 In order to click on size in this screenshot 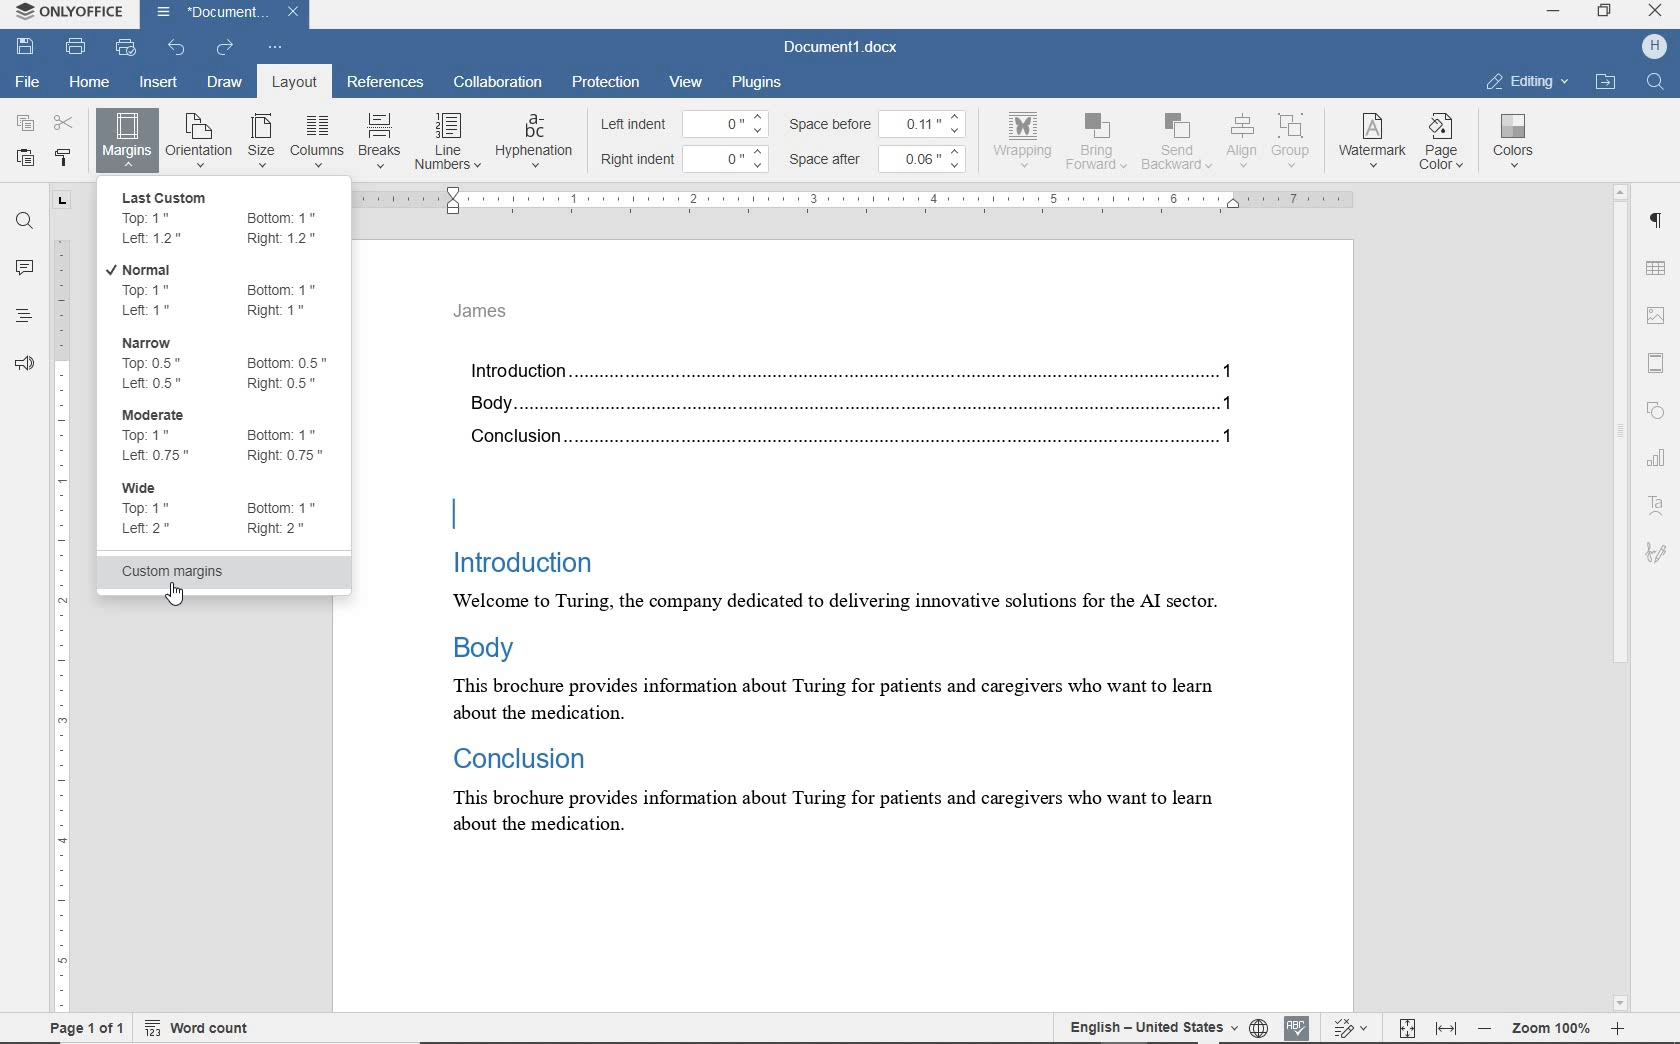, I will do `click(261, 142)`.